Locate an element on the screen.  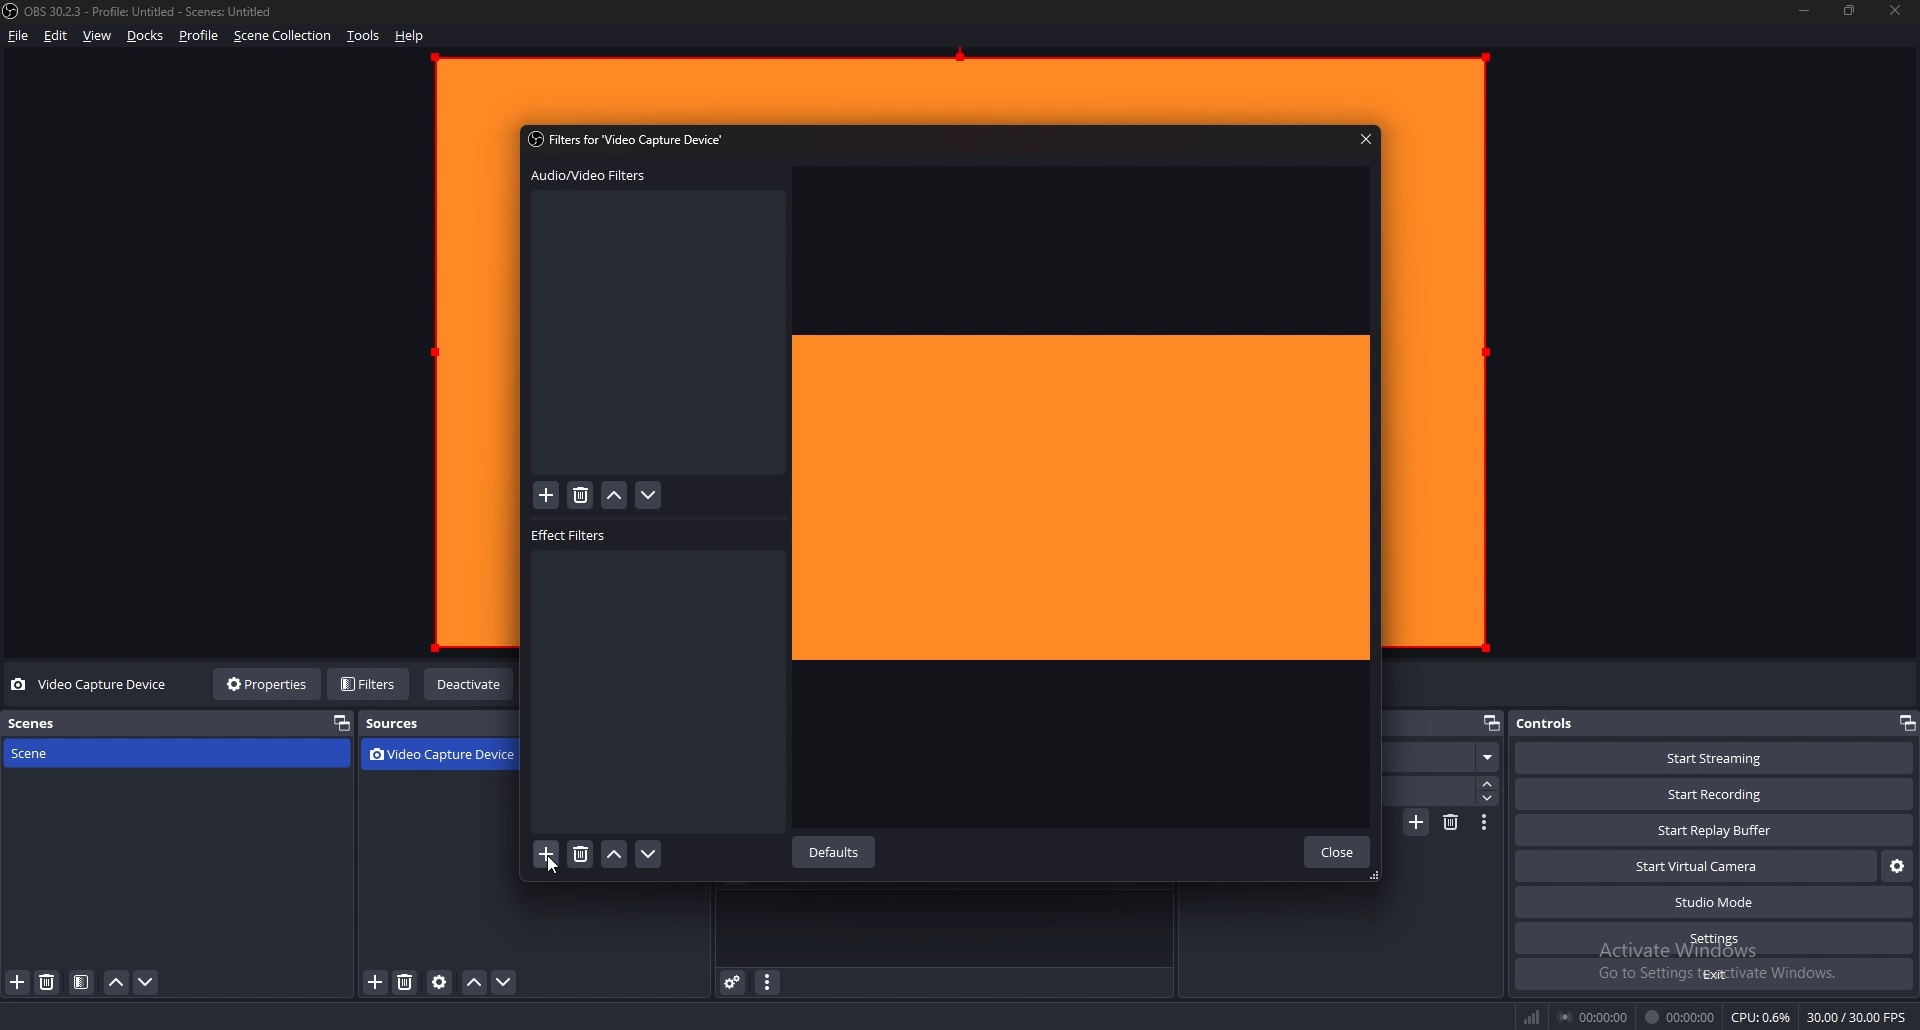
remove source is located at coordinates (405, 984).